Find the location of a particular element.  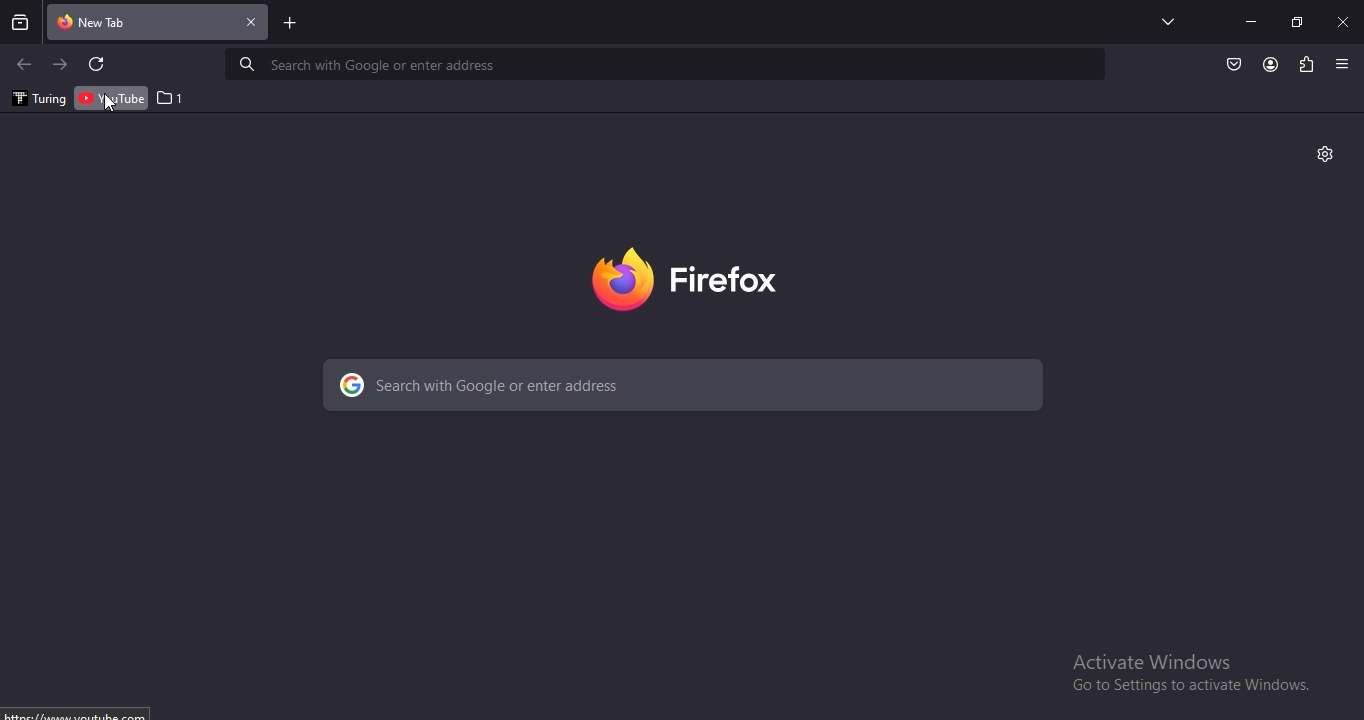

youtube is located at coordinates (113, 97).